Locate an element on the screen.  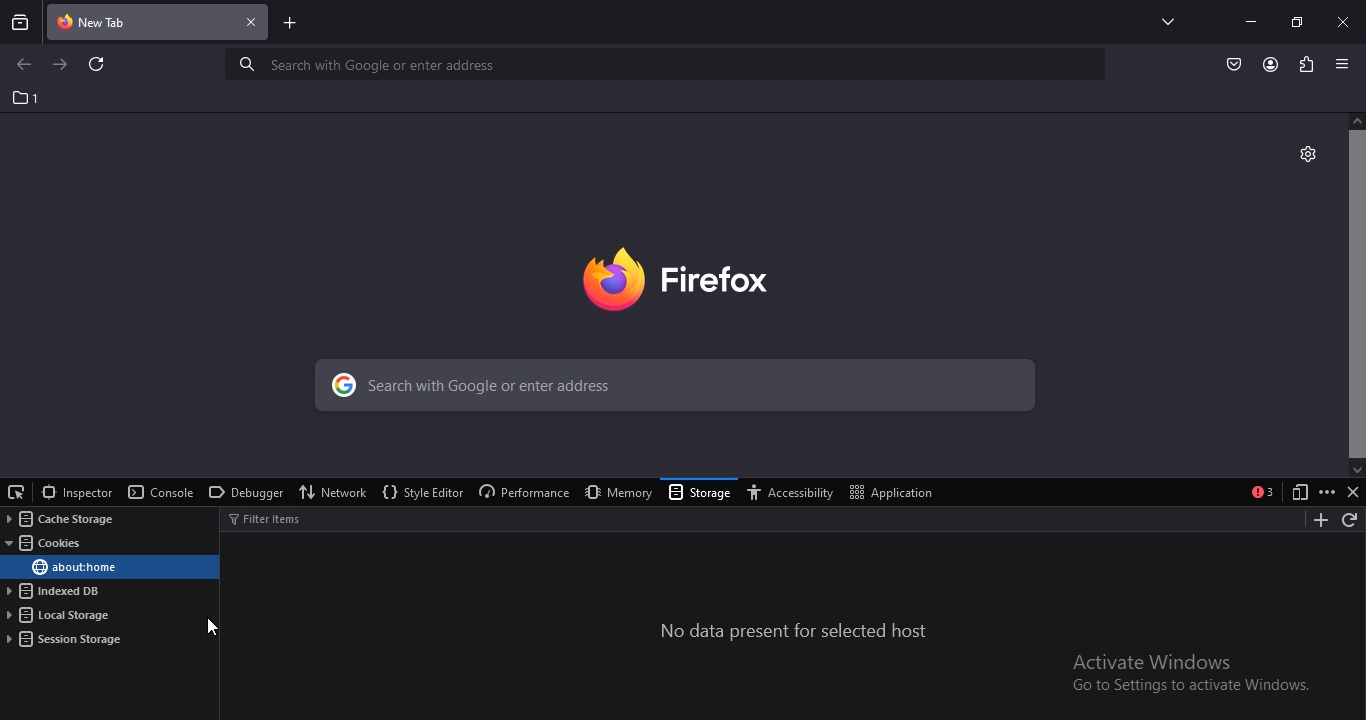
debugger is located at coordinates (243, 494).